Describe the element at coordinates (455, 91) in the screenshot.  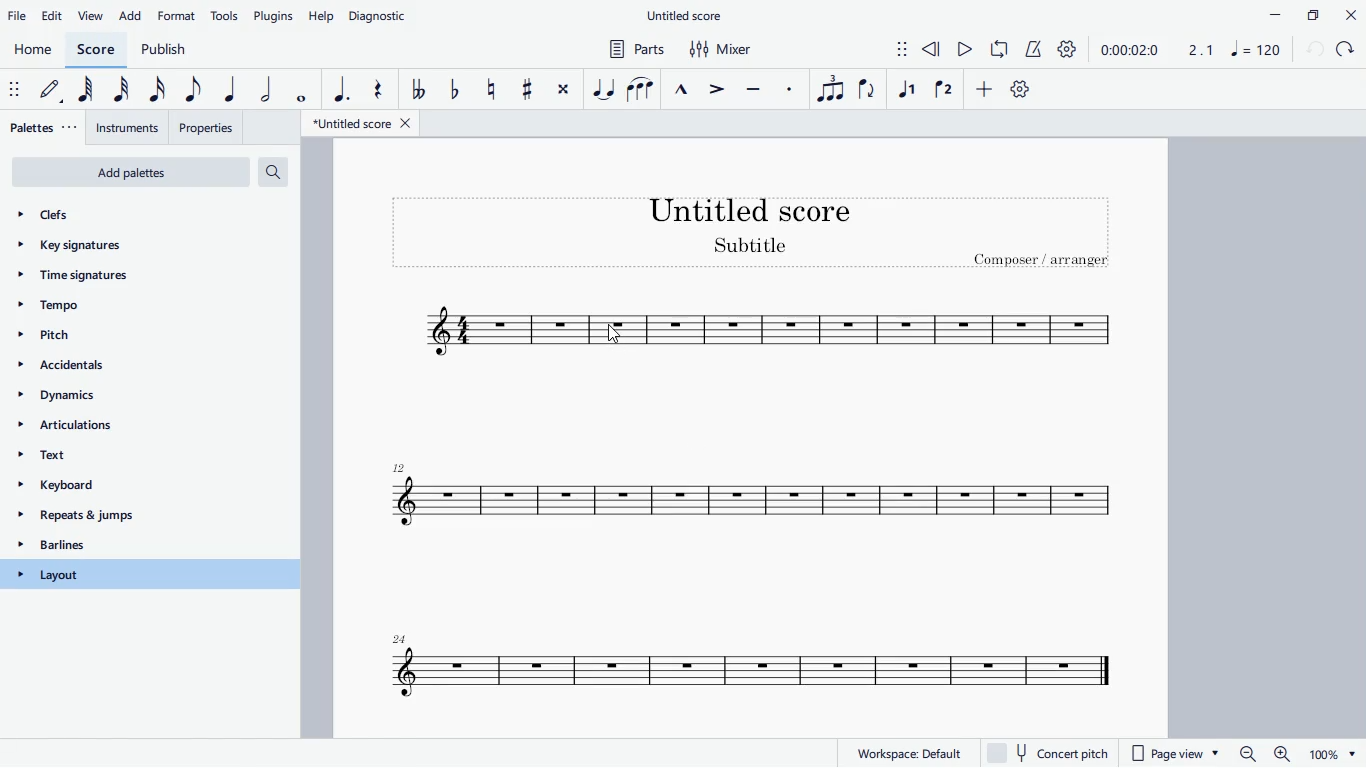
I see `toggle flat` at that location.